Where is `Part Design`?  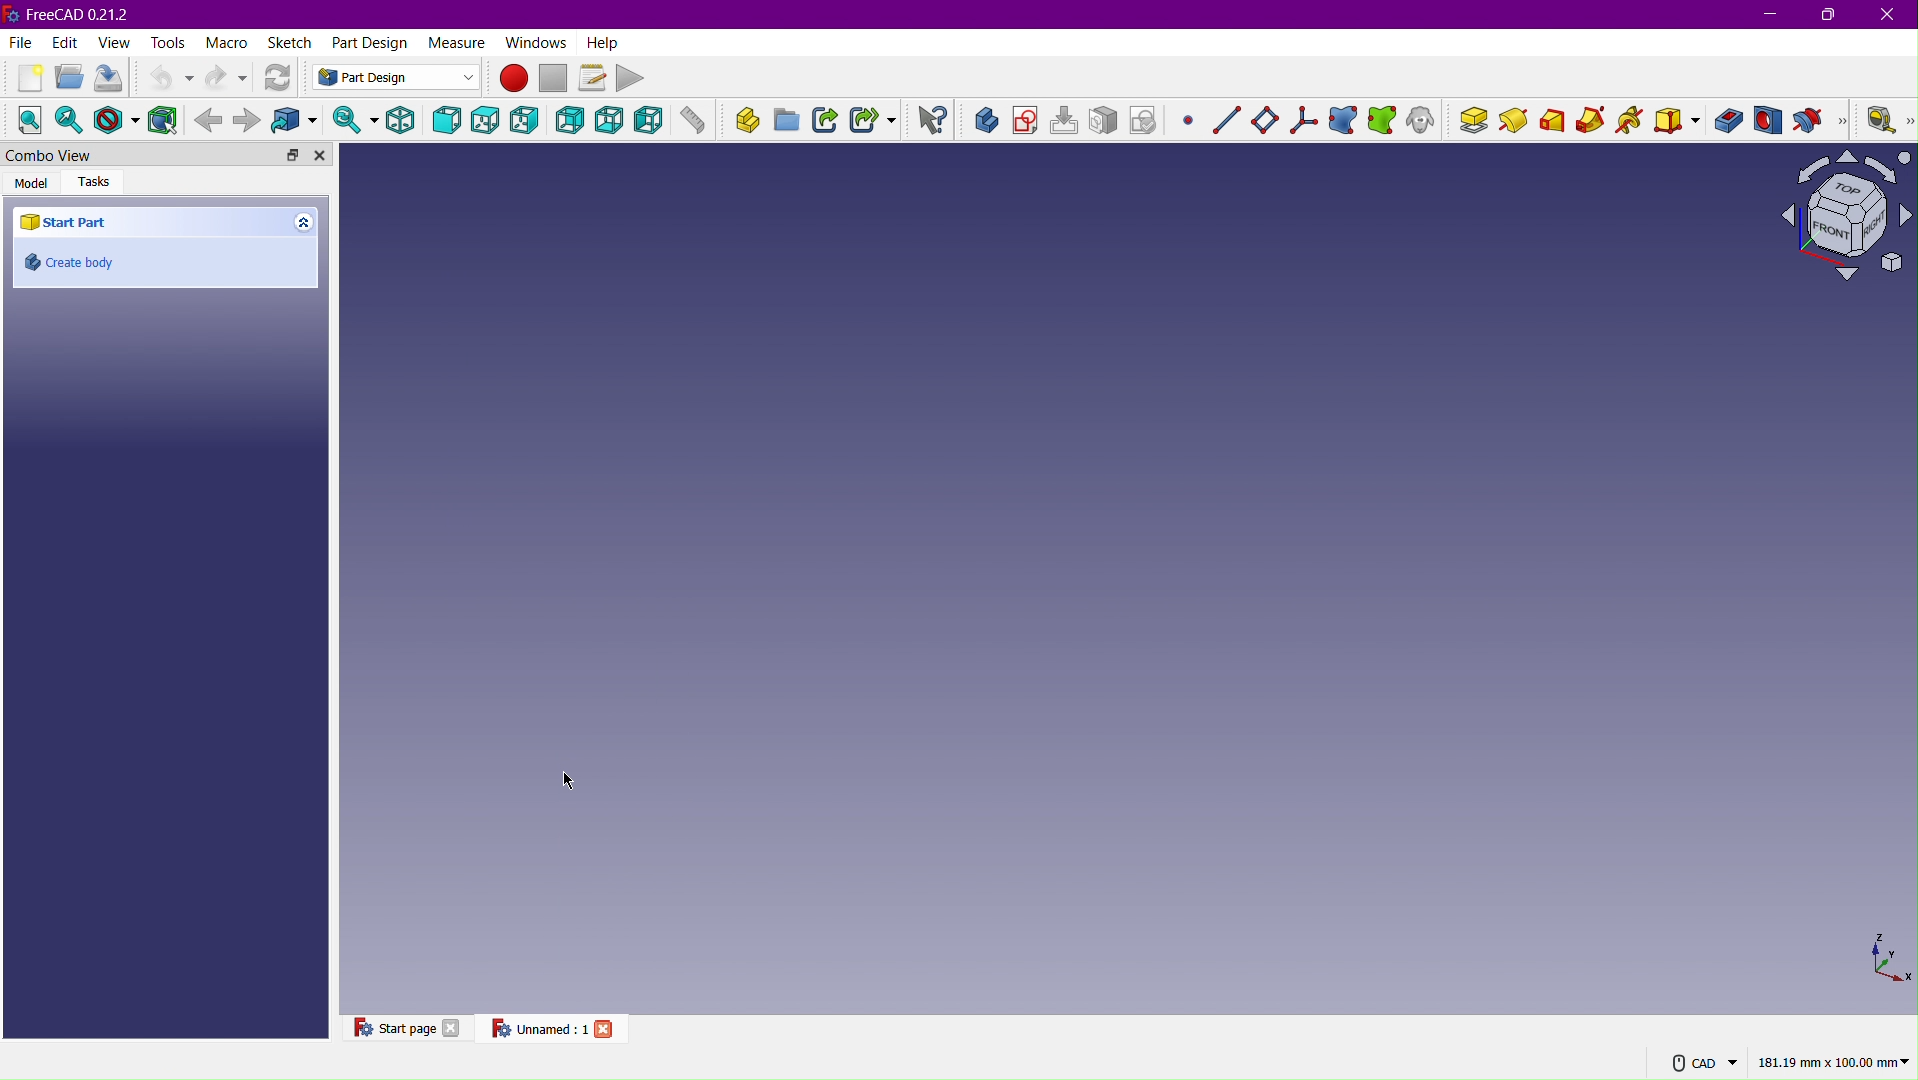 Part Design is located at coordinates (373, 38).